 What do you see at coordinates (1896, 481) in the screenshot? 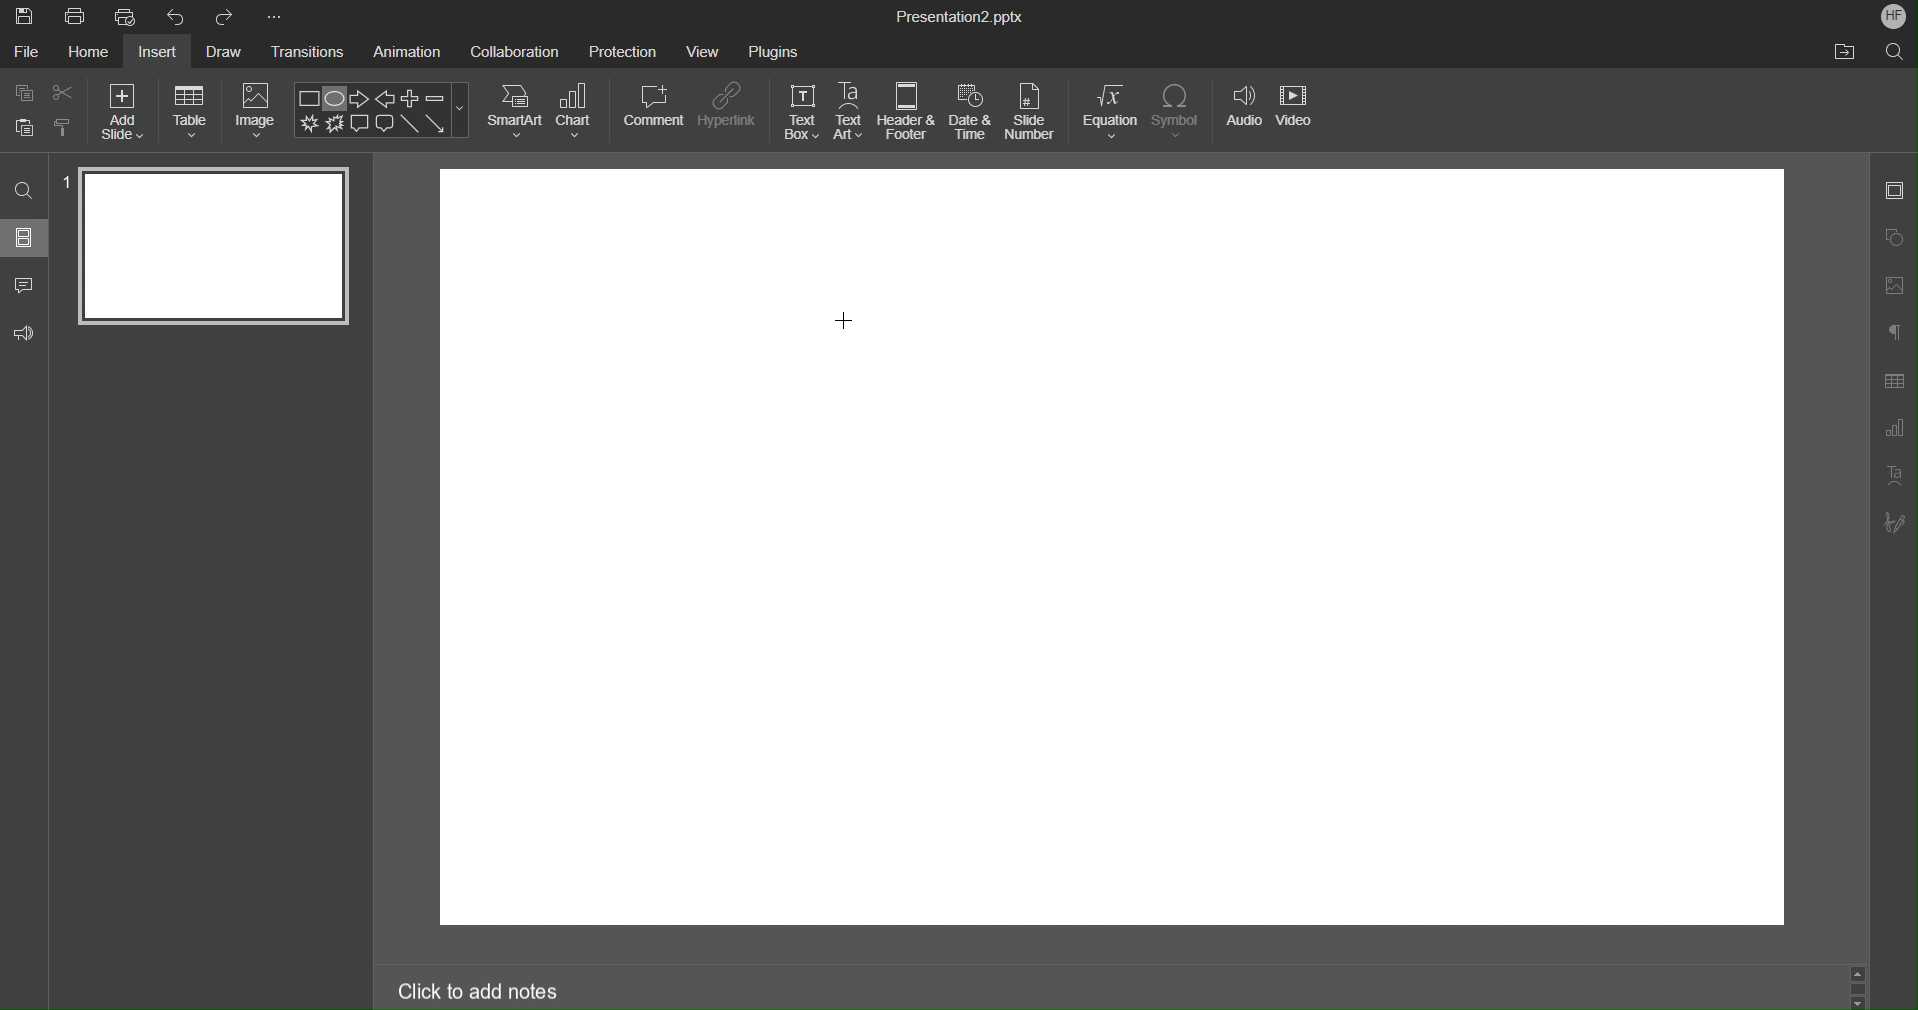
I see `Text Art` at bounding box center [1896, 481].